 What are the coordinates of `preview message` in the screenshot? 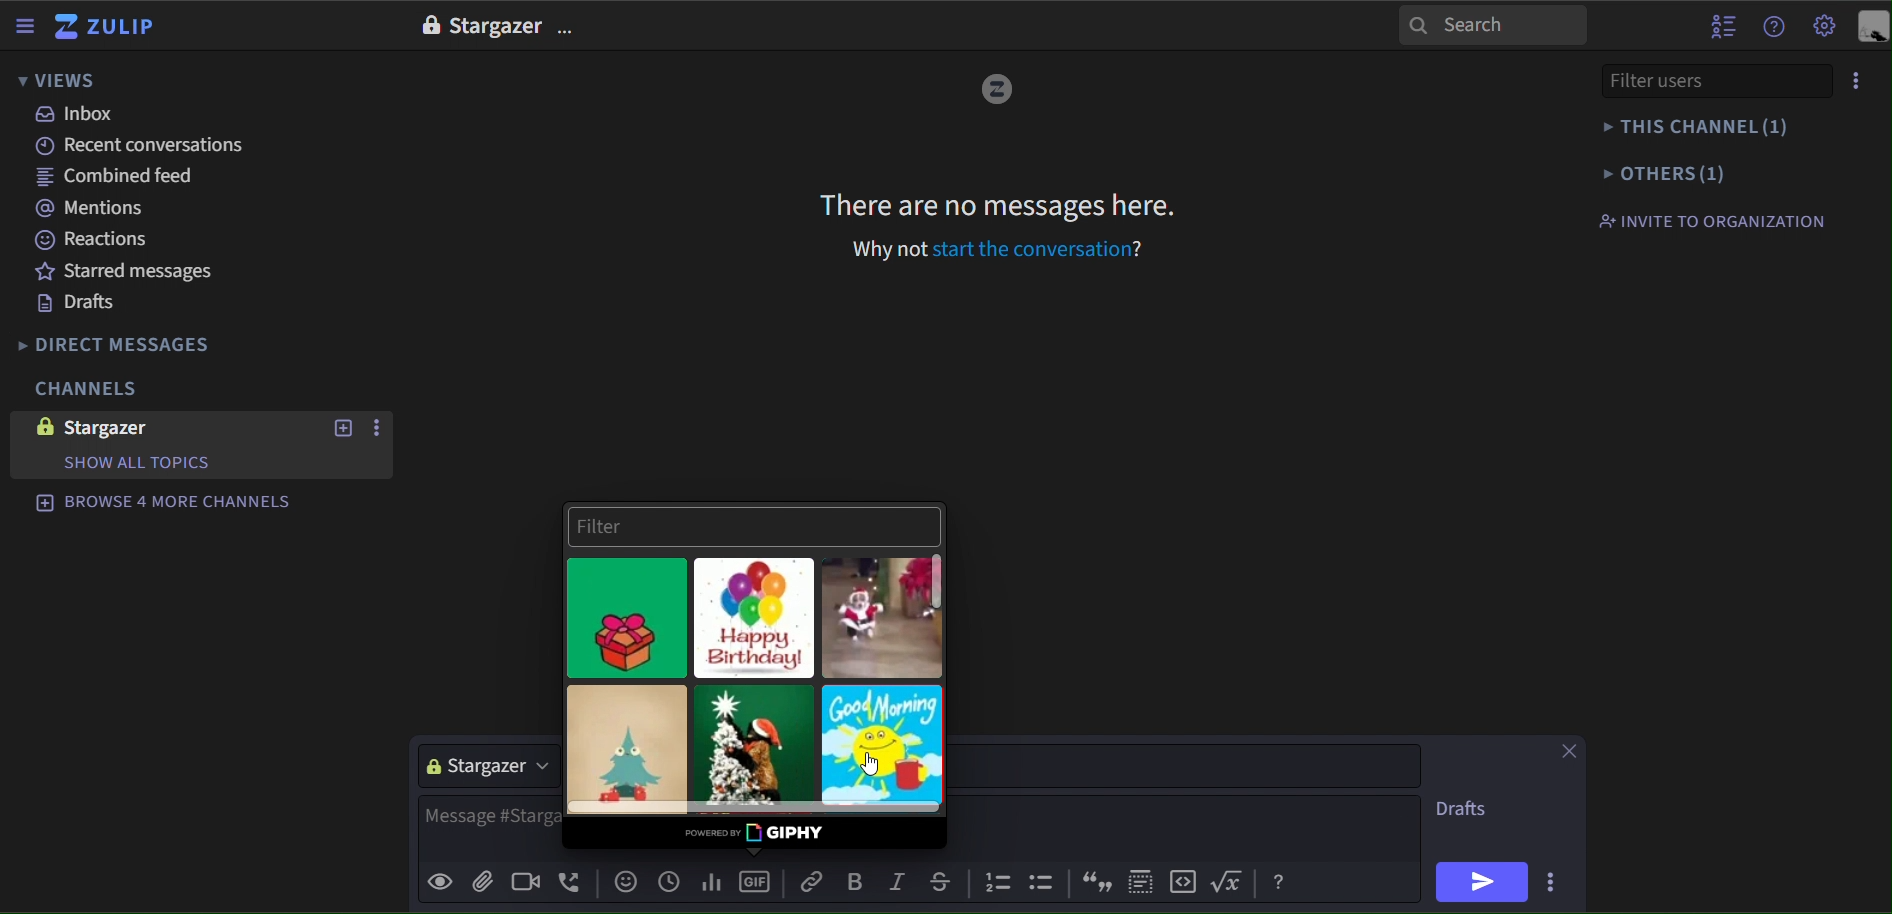 It's located at (440, 884).